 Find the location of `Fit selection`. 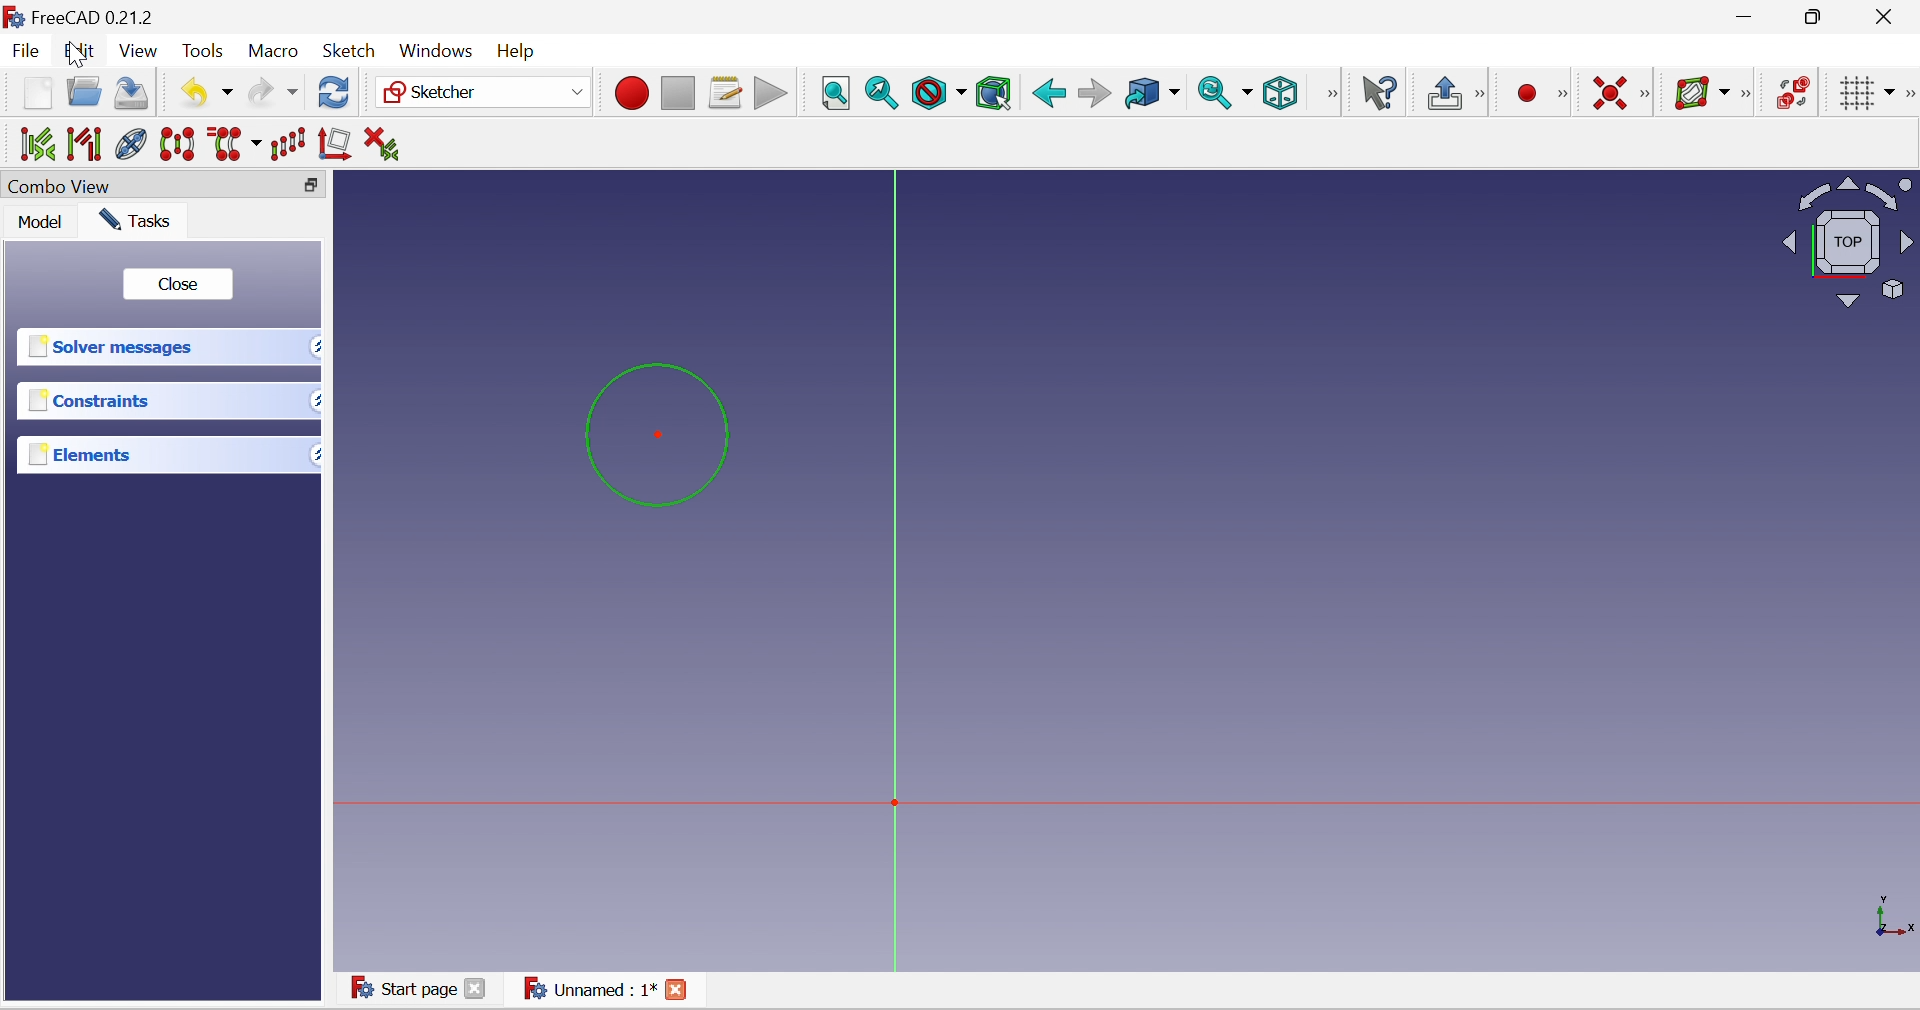

Fit selection is located at coordinates (880, 92).